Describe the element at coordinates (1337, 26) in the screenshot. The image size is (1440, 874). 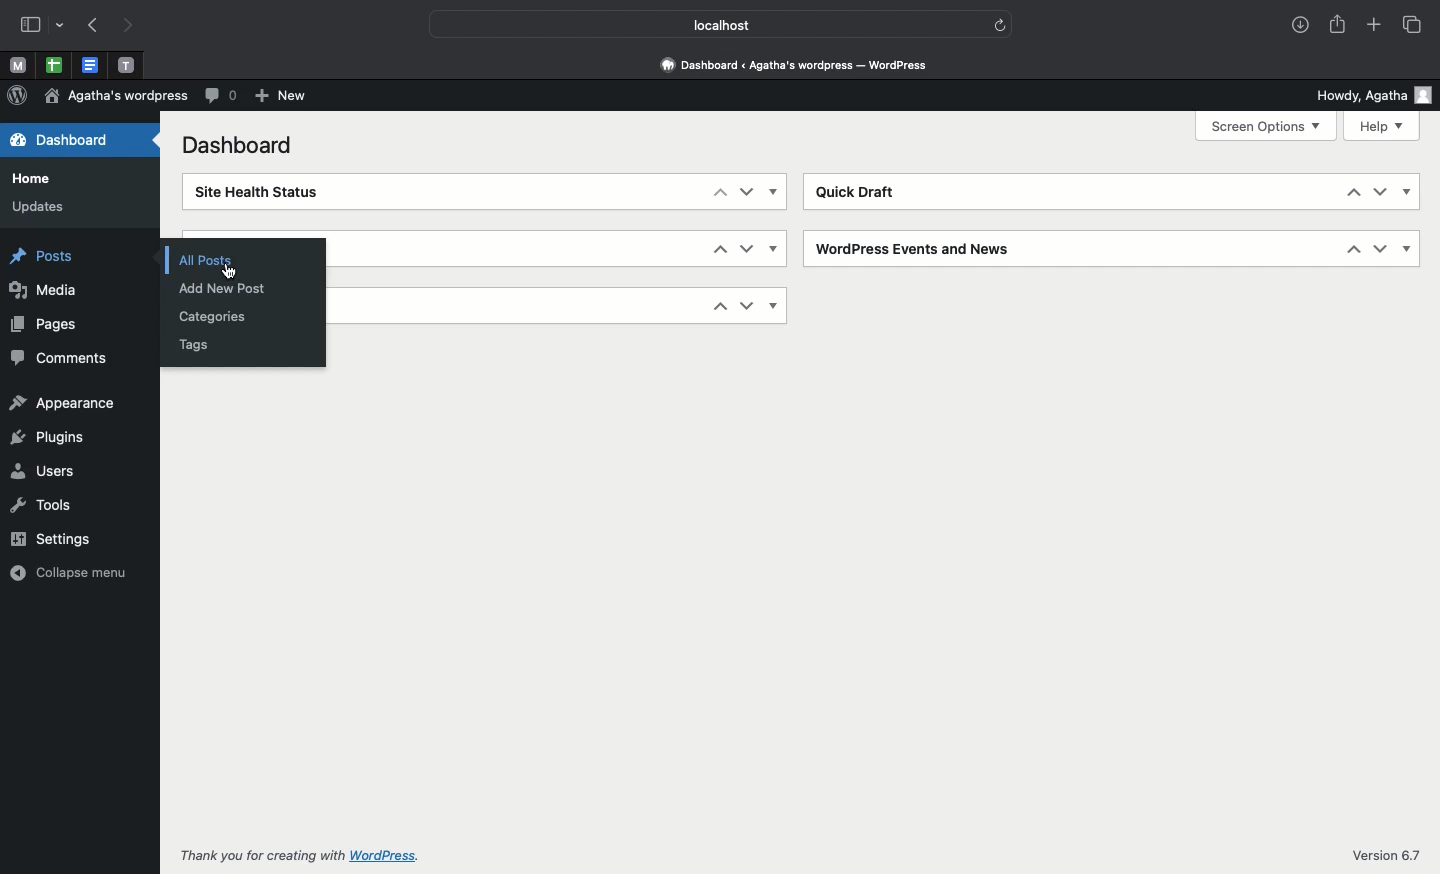
I see `Share` at that location.